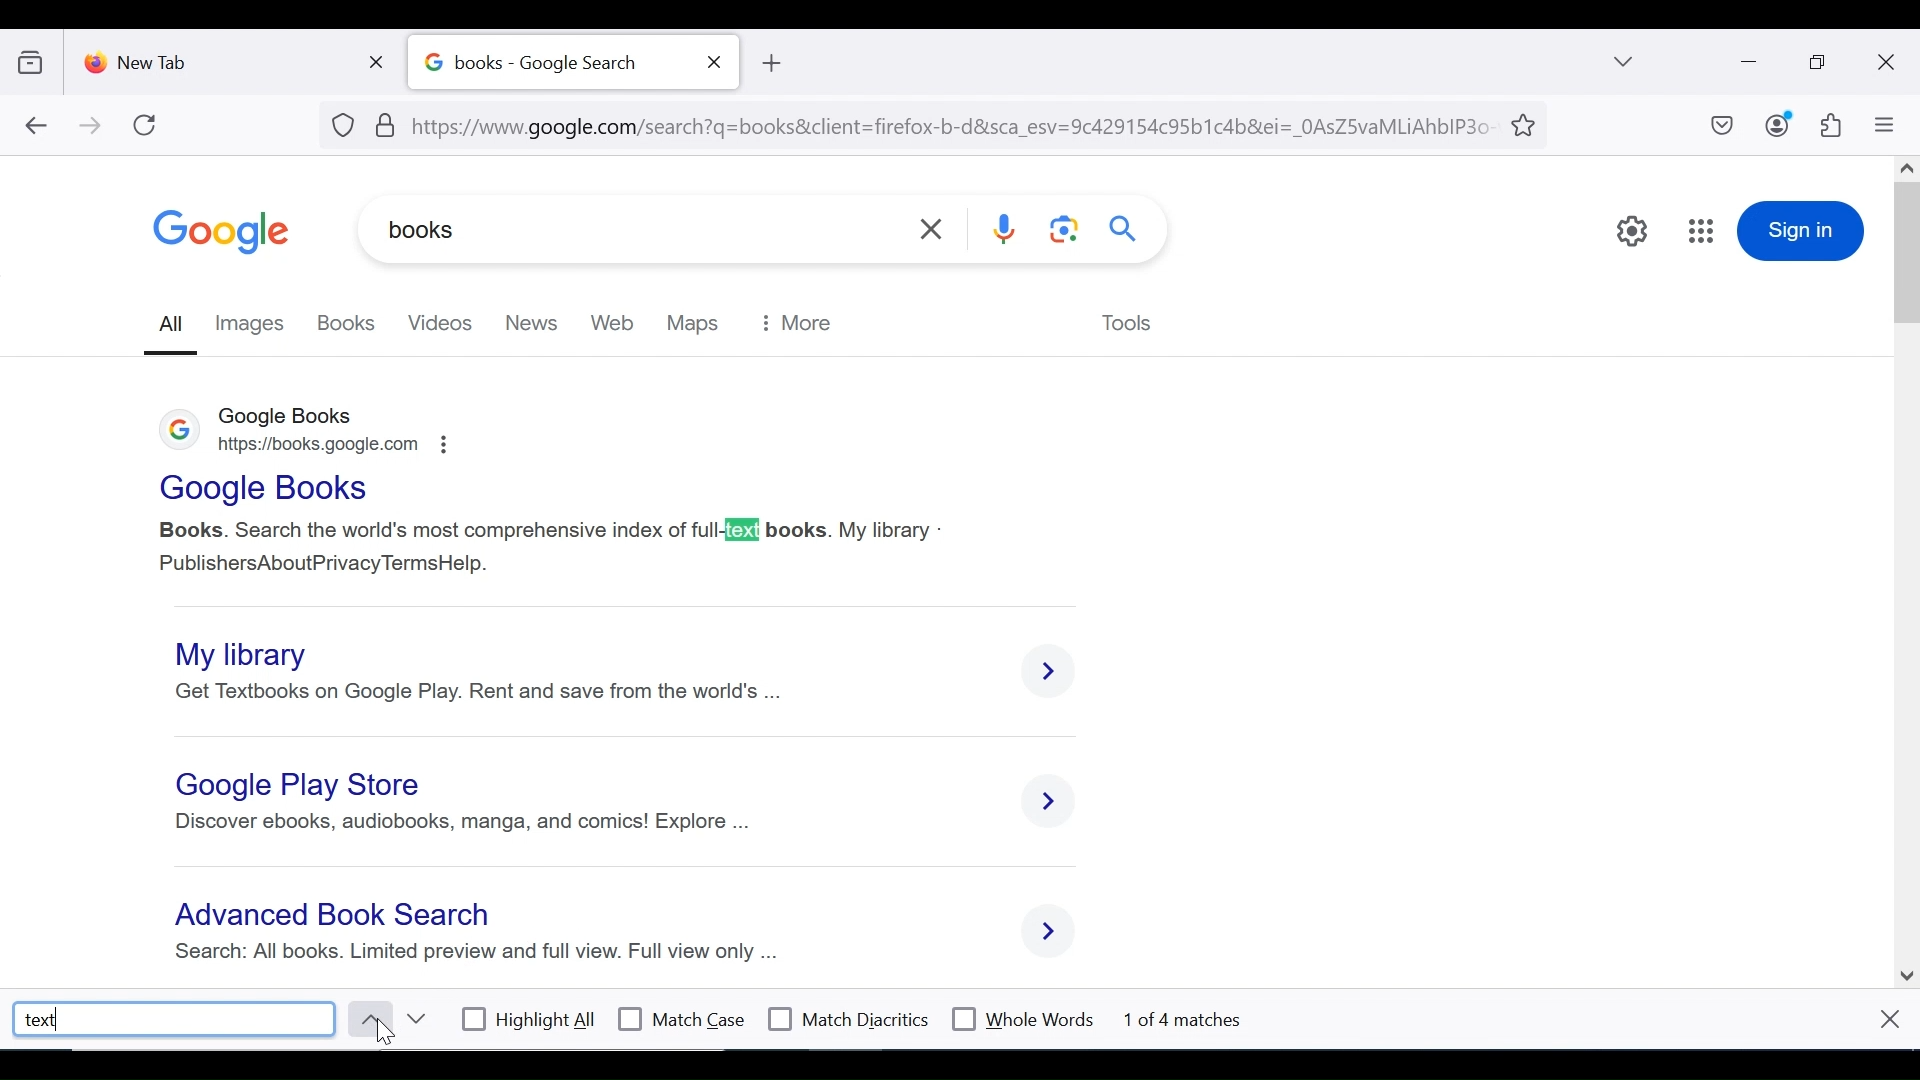 The height and width of the screenshot is (1080, 1920). I want to click on search, so click(1125, 227).